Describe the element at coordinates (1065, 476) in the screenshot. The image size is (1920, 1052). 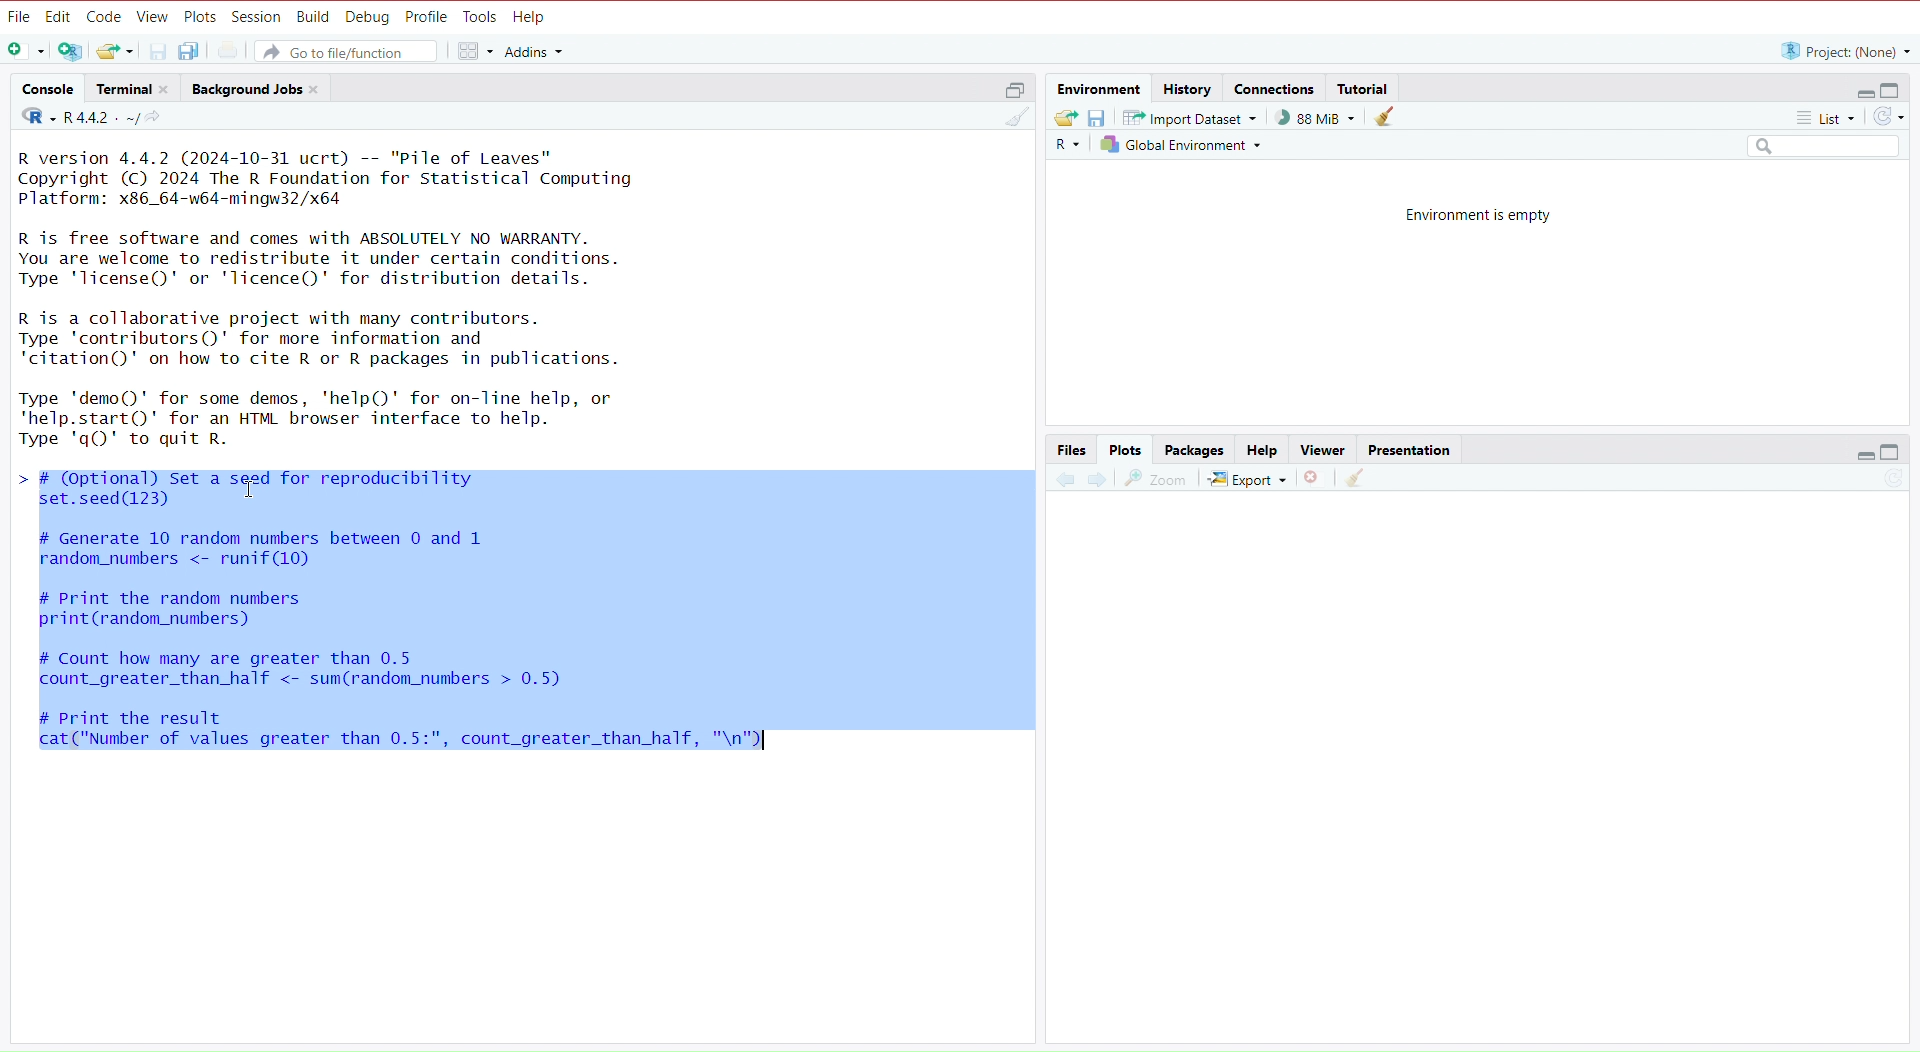
I see `Previous plot` at that location.